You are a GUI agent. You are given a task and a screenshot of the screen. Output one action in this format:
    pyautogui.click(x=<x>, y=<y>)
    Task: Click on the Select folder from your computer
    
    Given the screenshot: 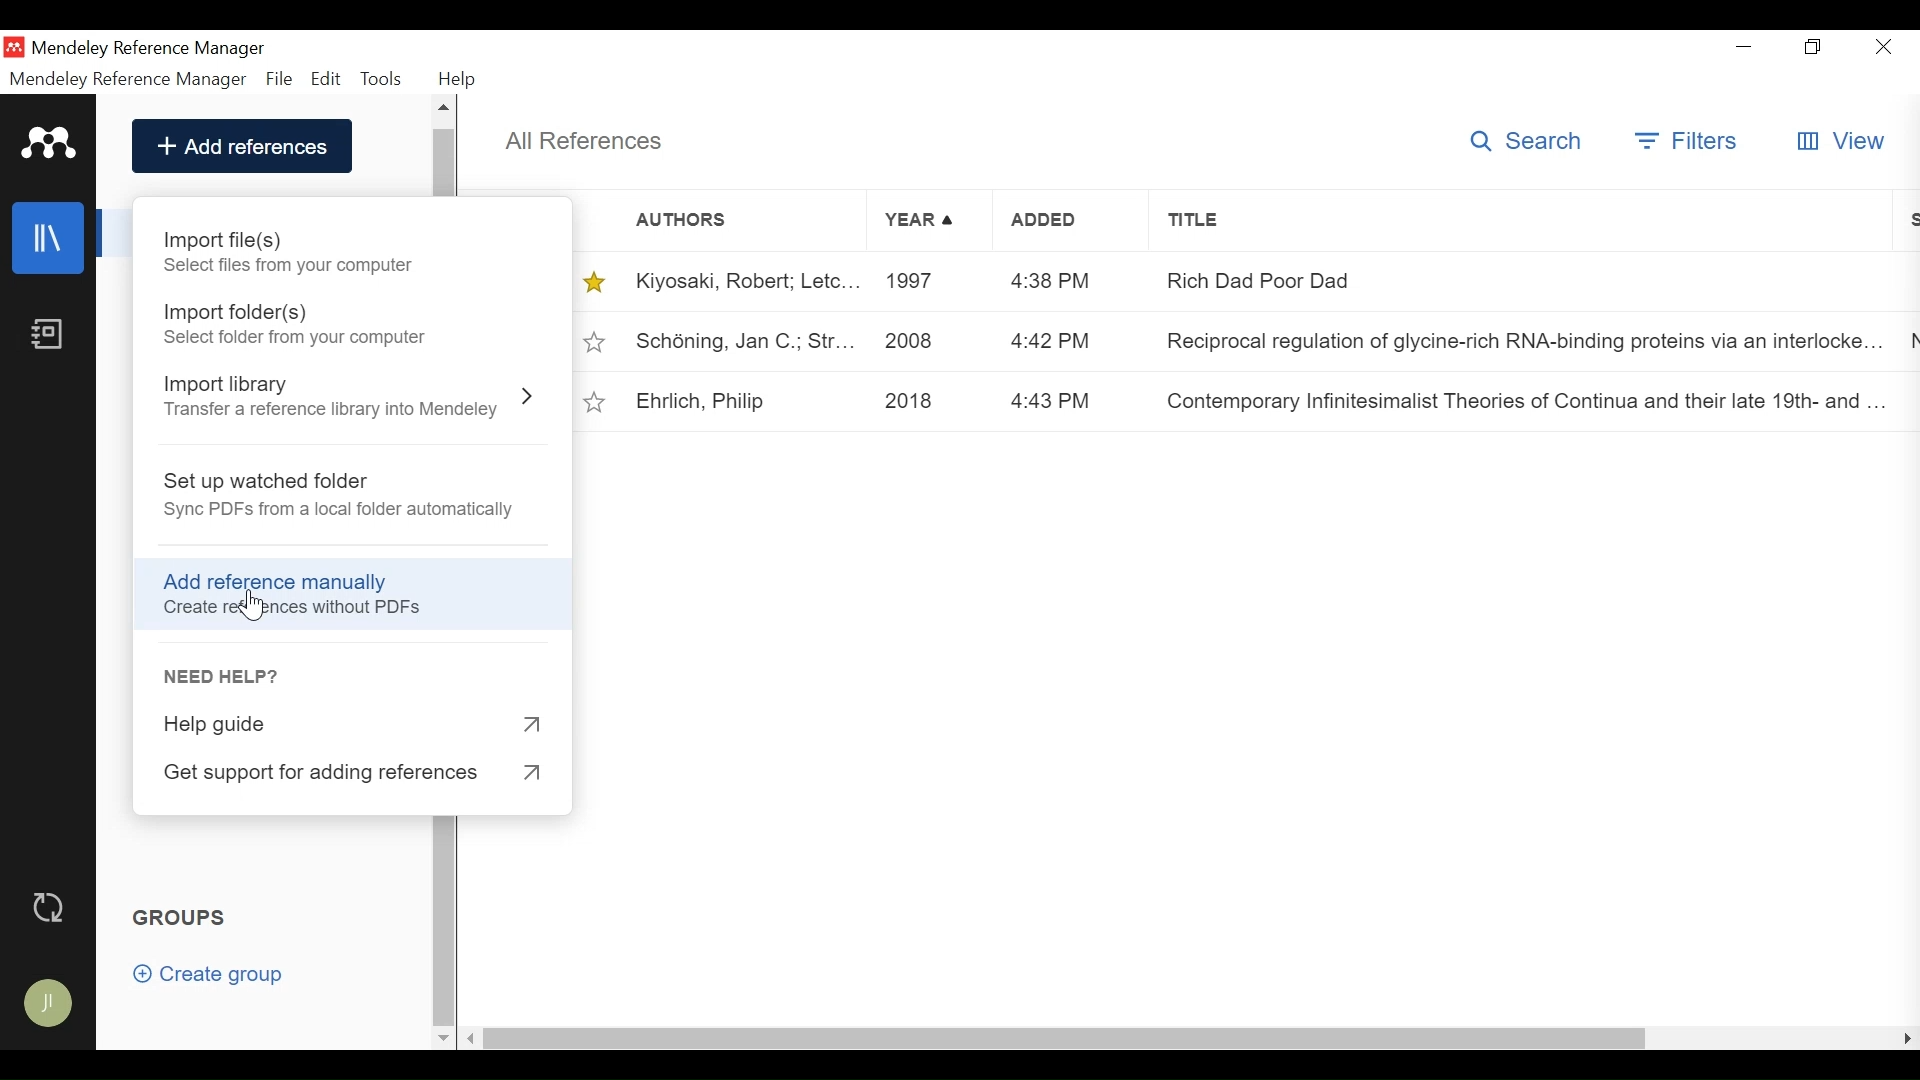 What is the action you would take?
    pyautogui.click(x=299, y=339)
    